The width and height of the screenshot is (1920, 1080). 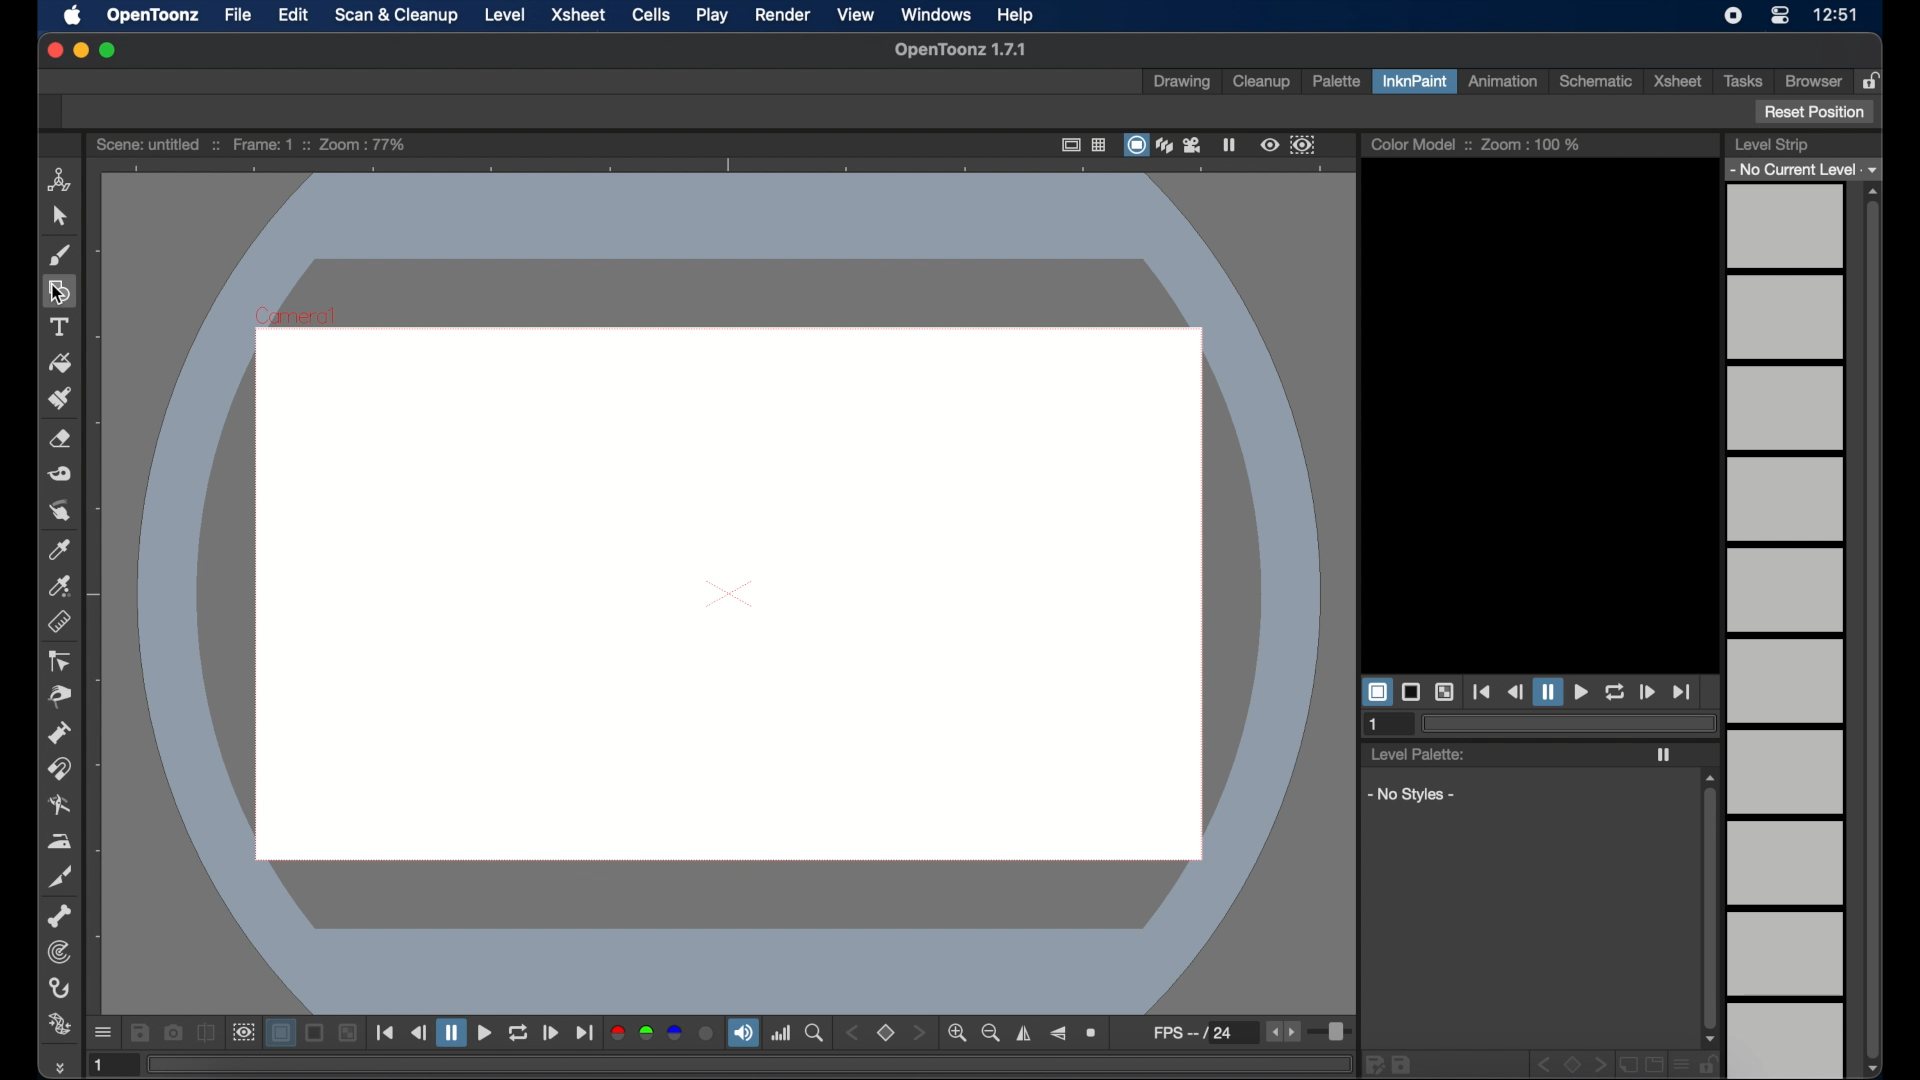 What do you see at coordinates (109, 50) in the screenshot?
I see `maximize` at bounding box center [109, 50].